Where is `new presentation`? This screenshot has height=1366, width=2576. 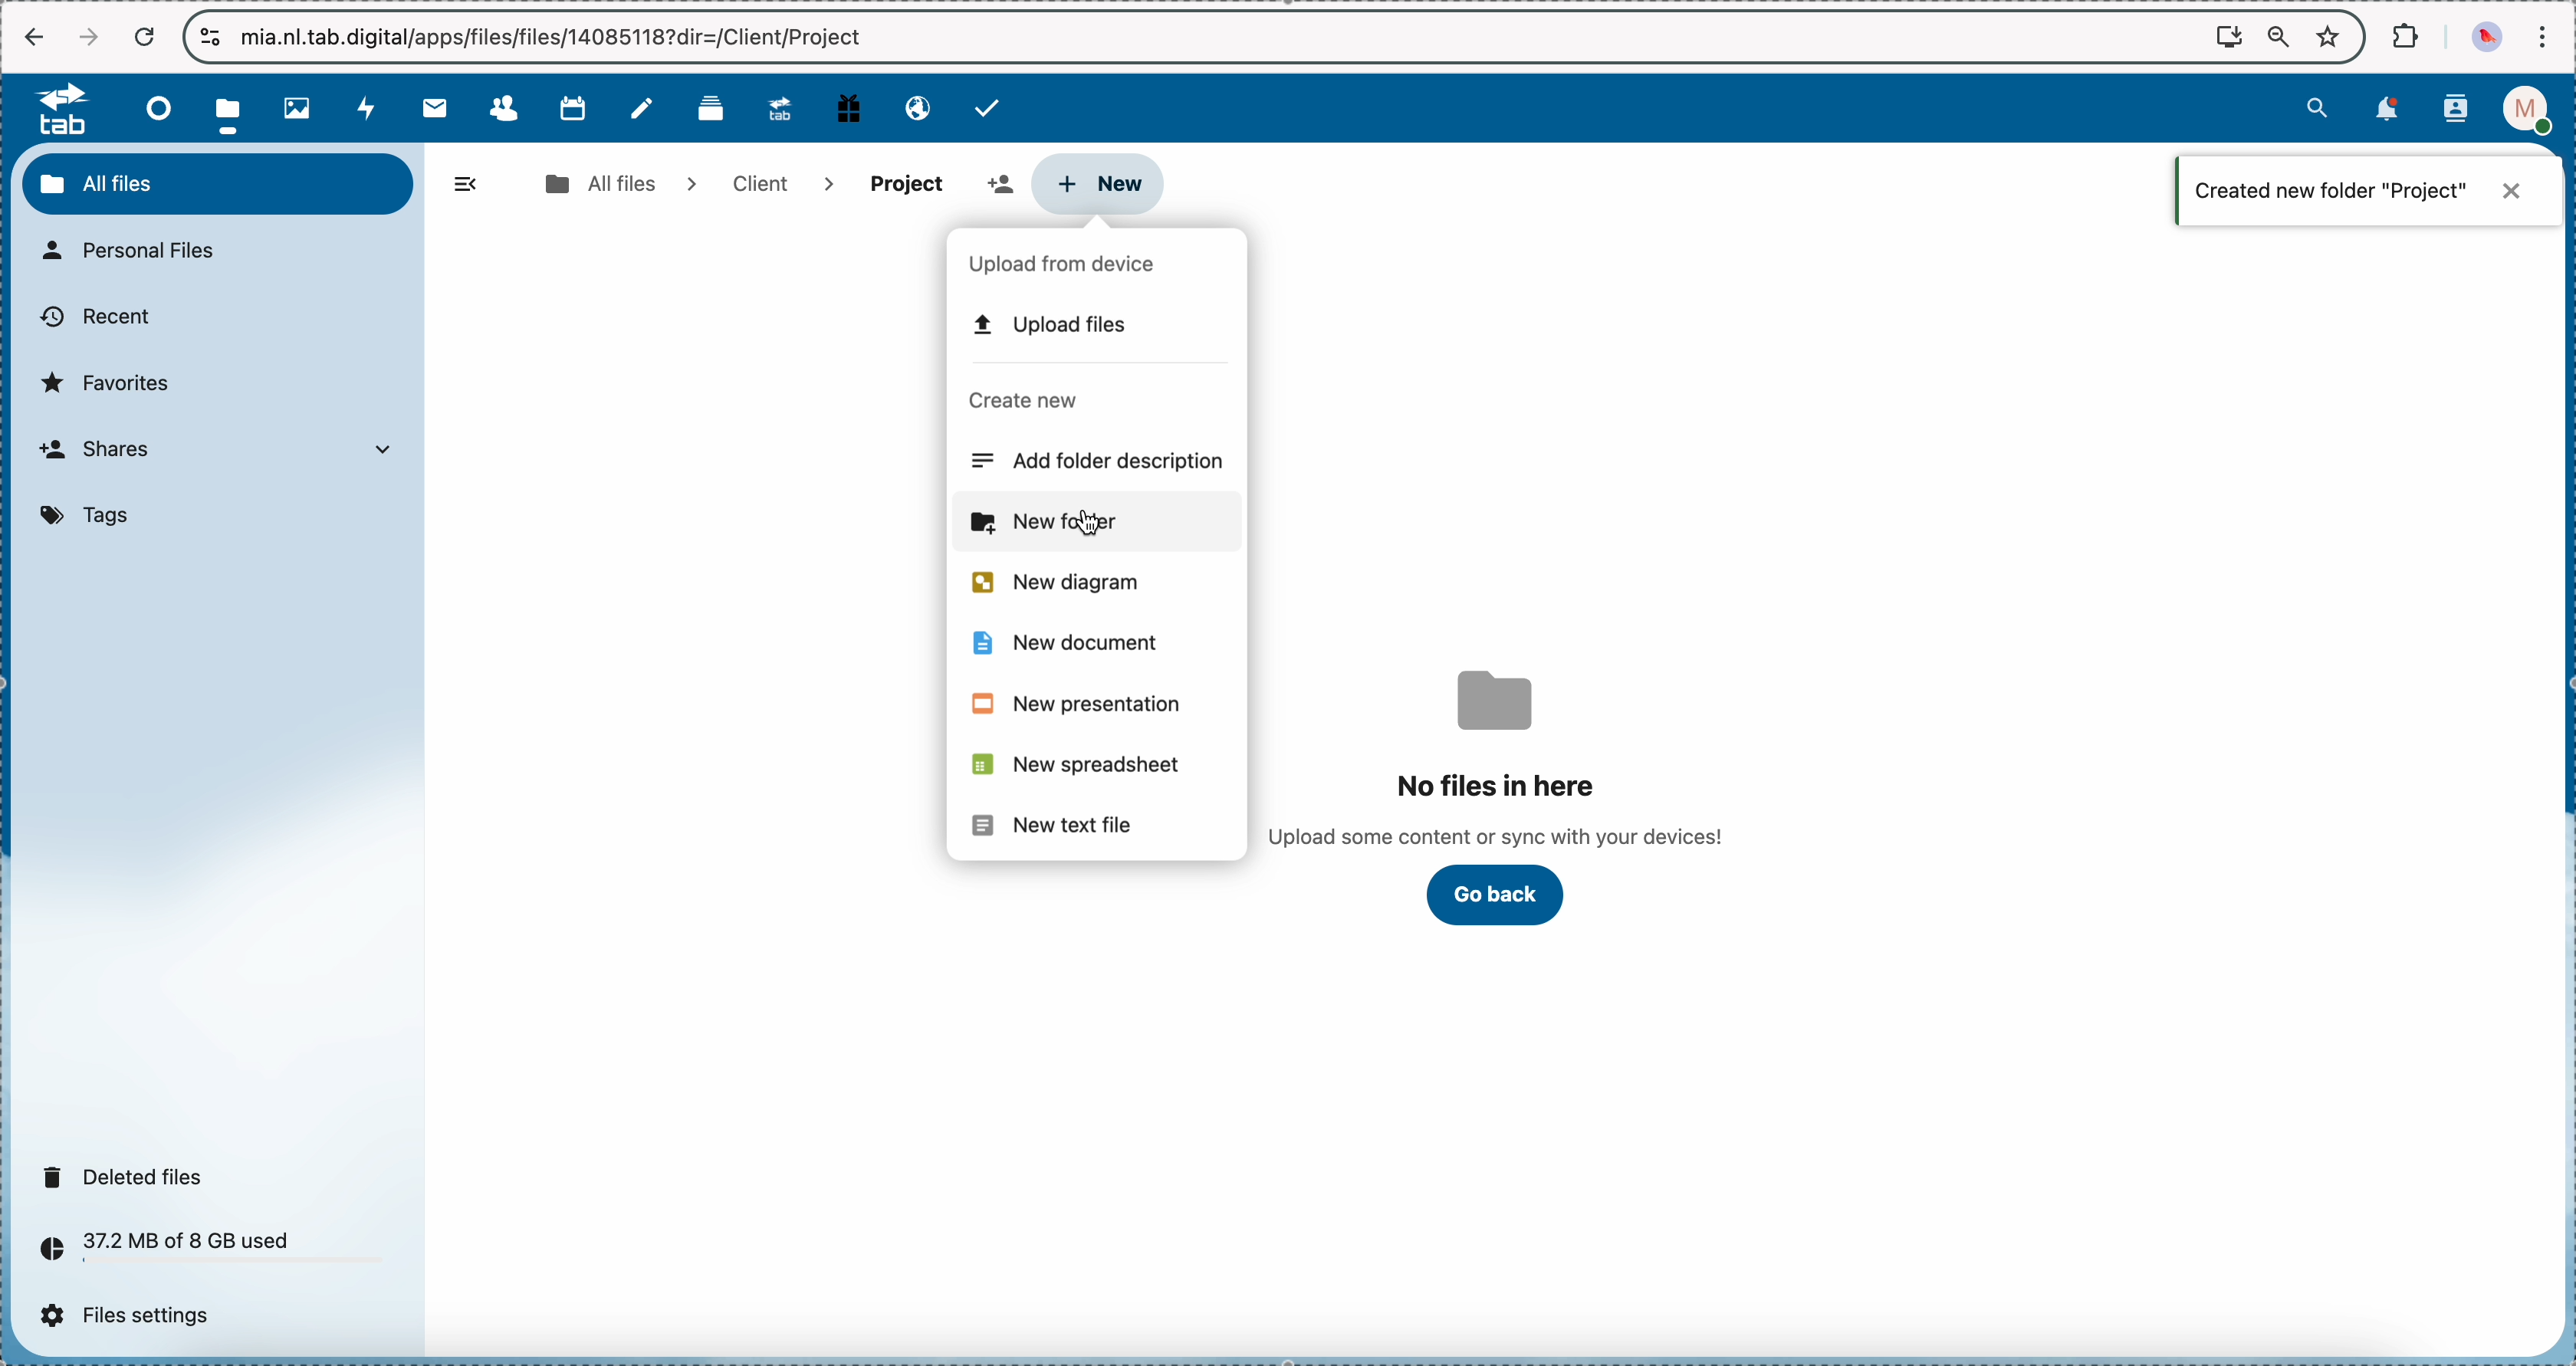
new presentation is located at coordinates (1074, 702).